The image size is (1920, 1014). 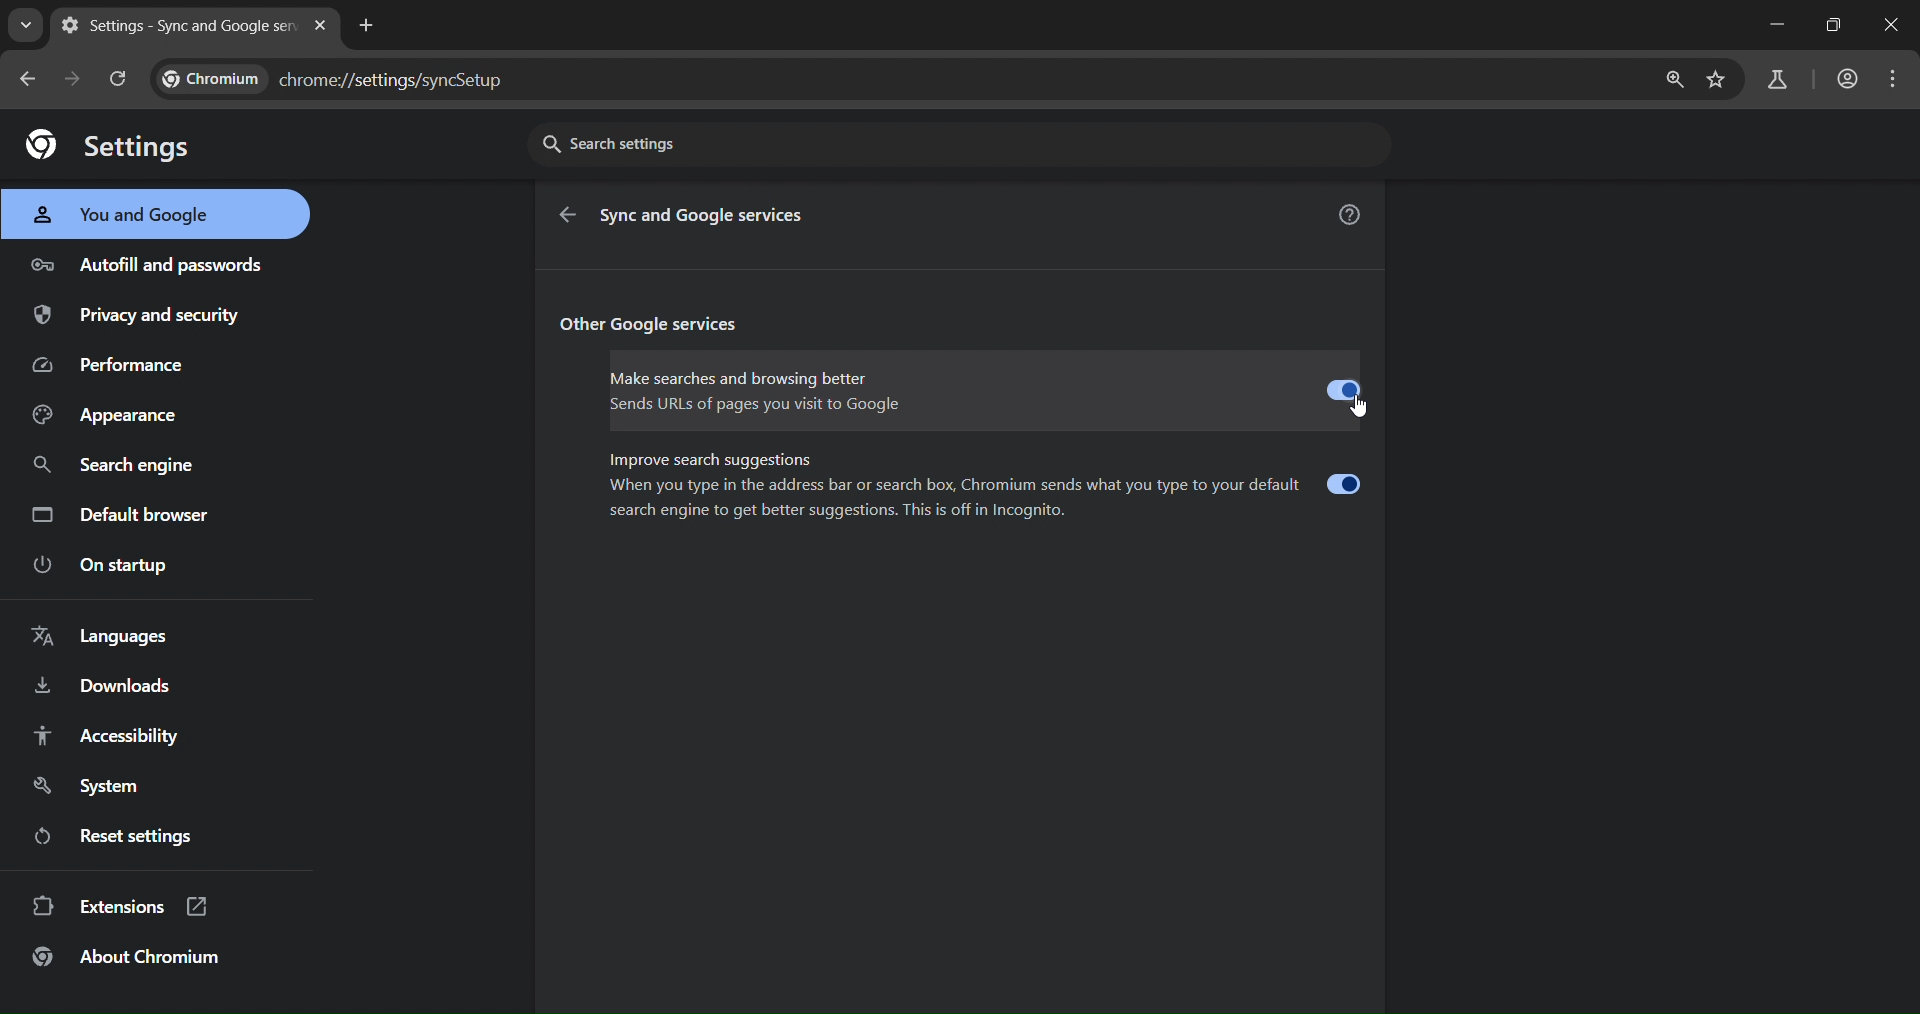 I want to click on appearance, so click(x=112, y=416).